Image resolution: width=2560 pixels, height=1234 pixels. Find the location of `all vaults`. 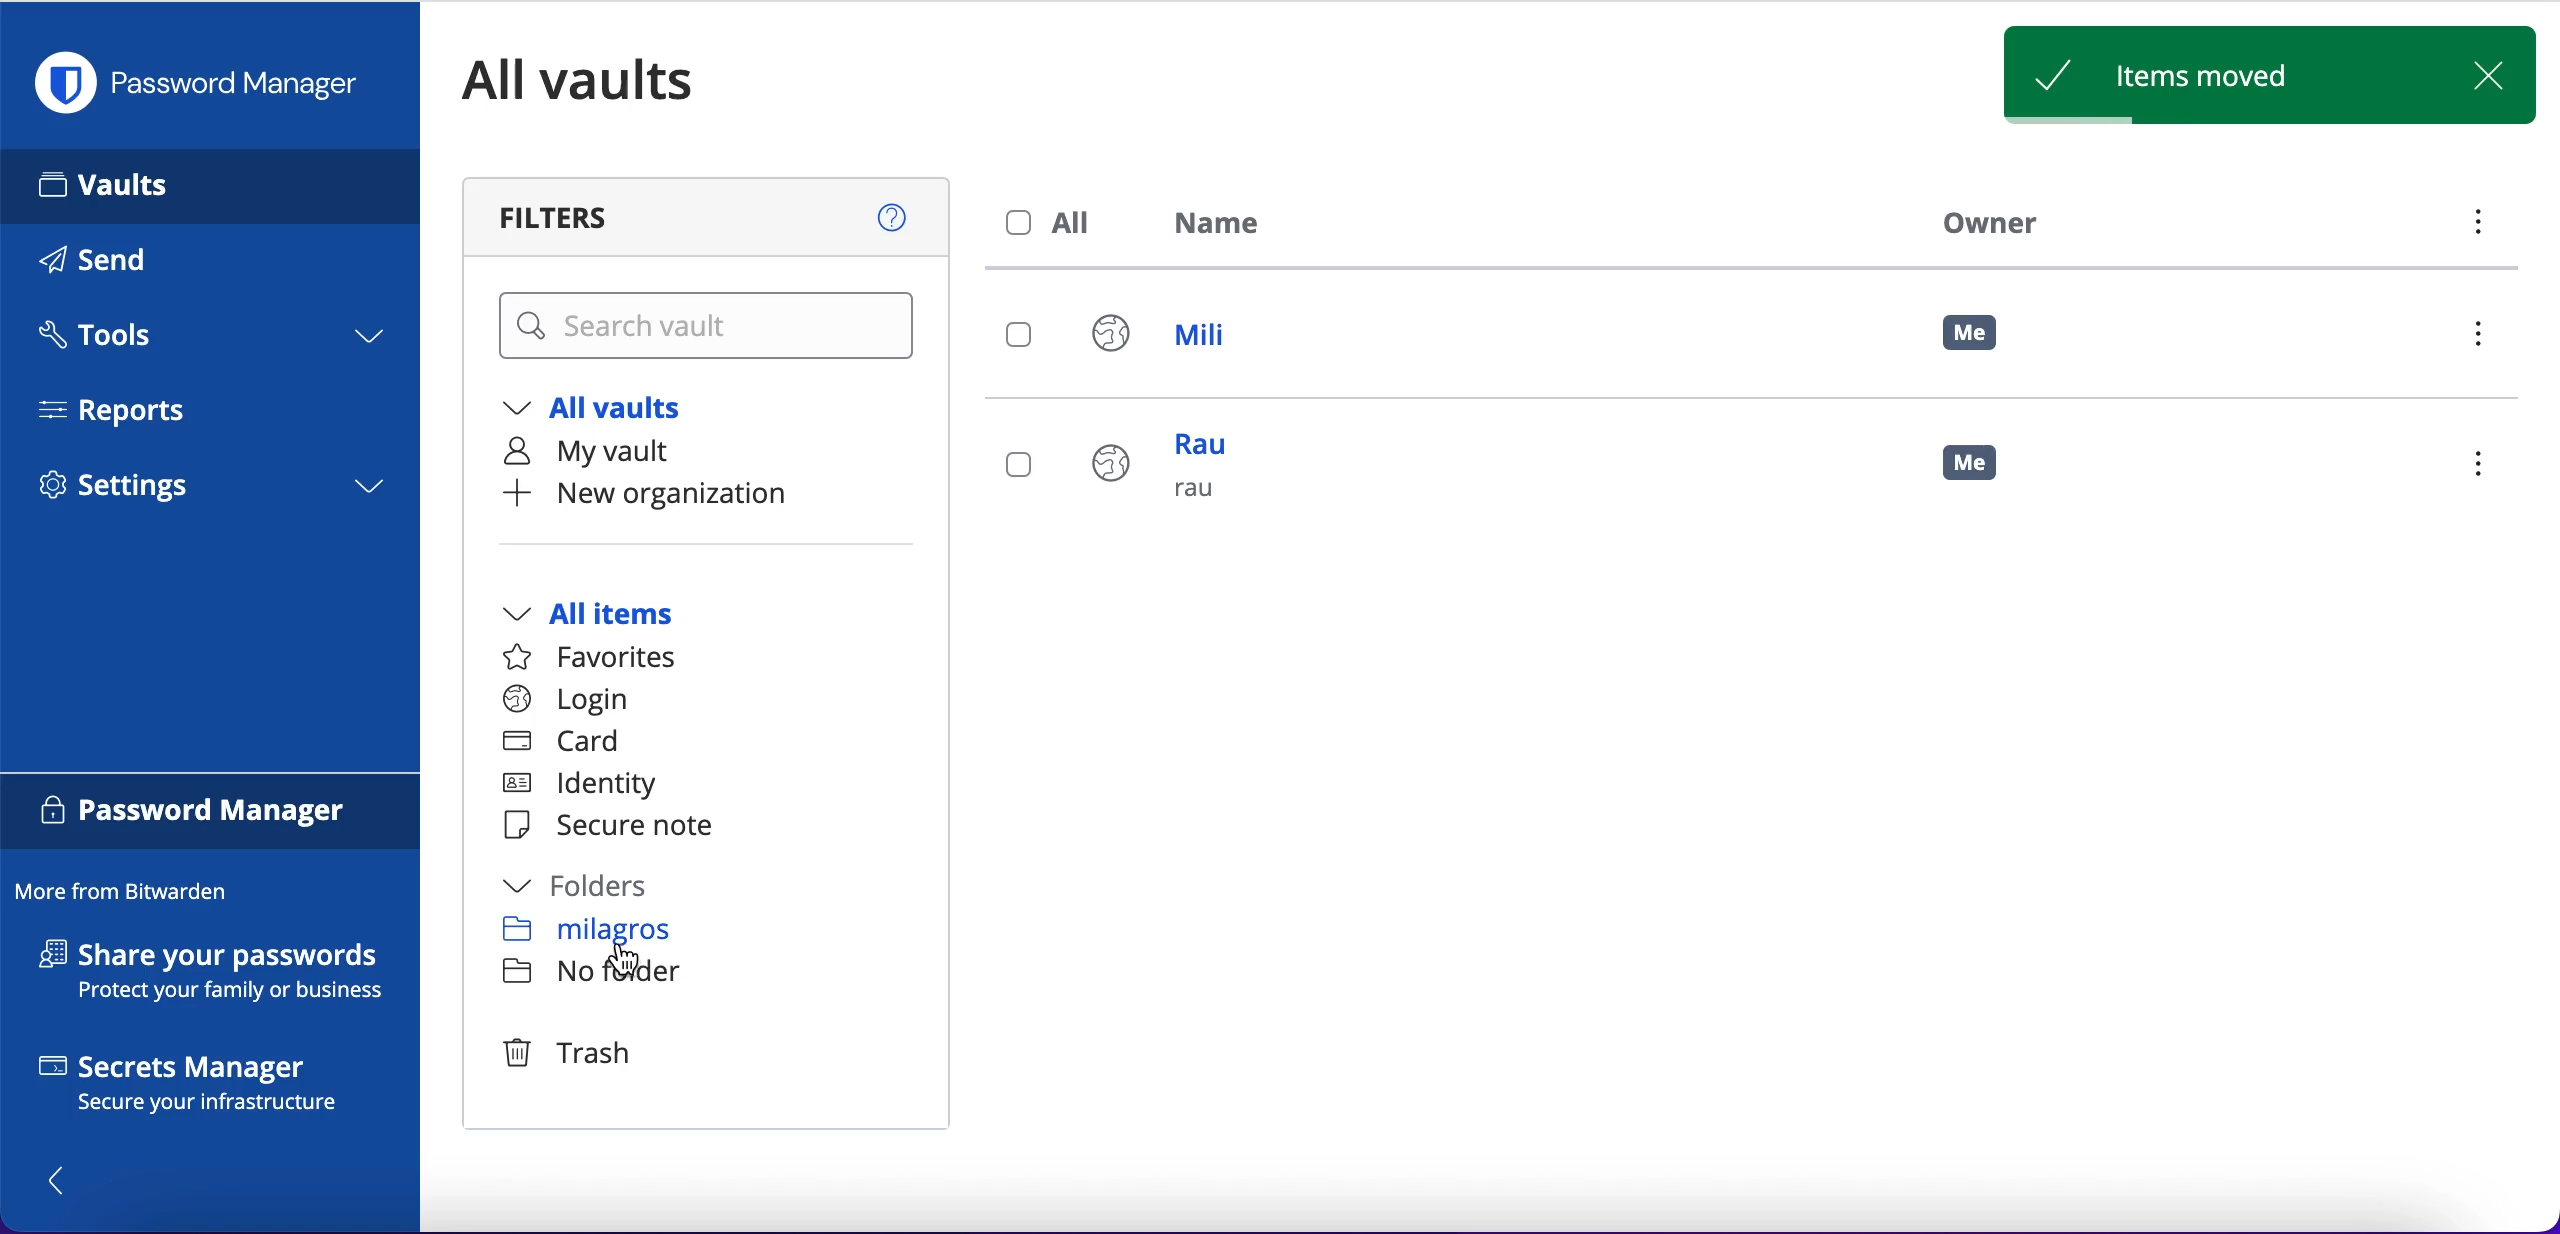

all vaults is located at coordinates (608, 412).